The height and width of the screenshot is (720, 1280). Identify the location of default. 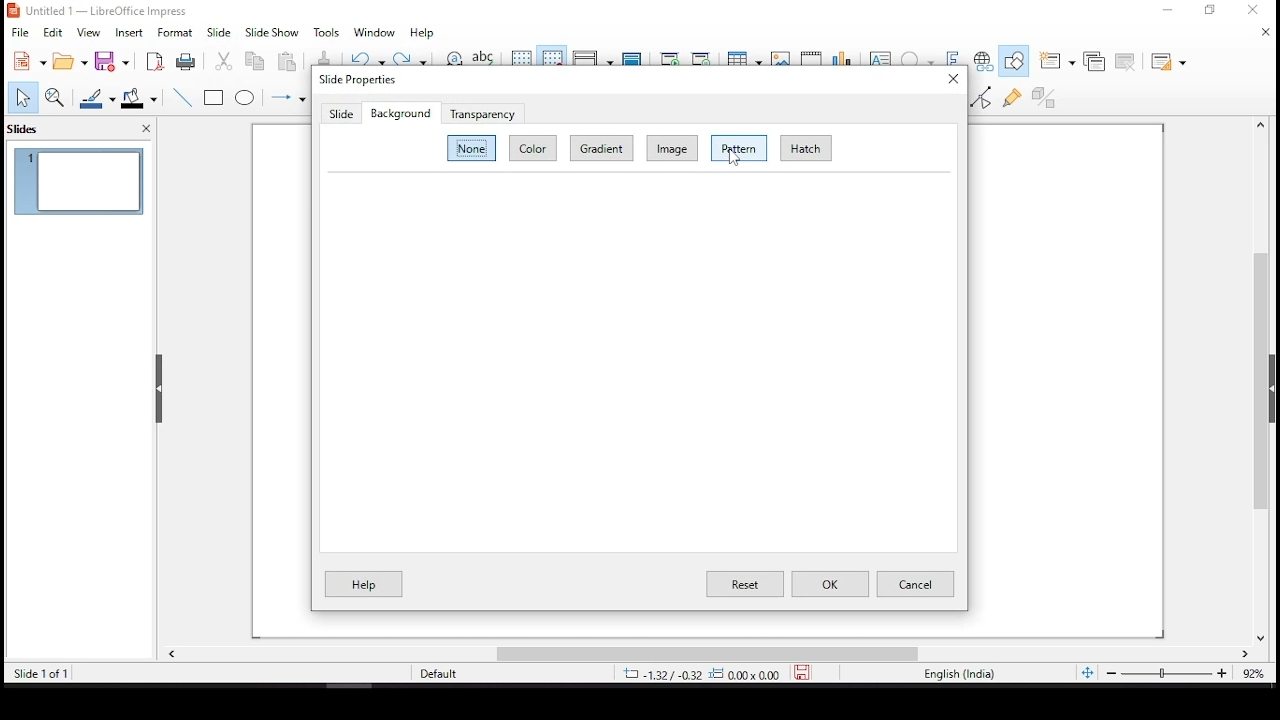
(439, 674).